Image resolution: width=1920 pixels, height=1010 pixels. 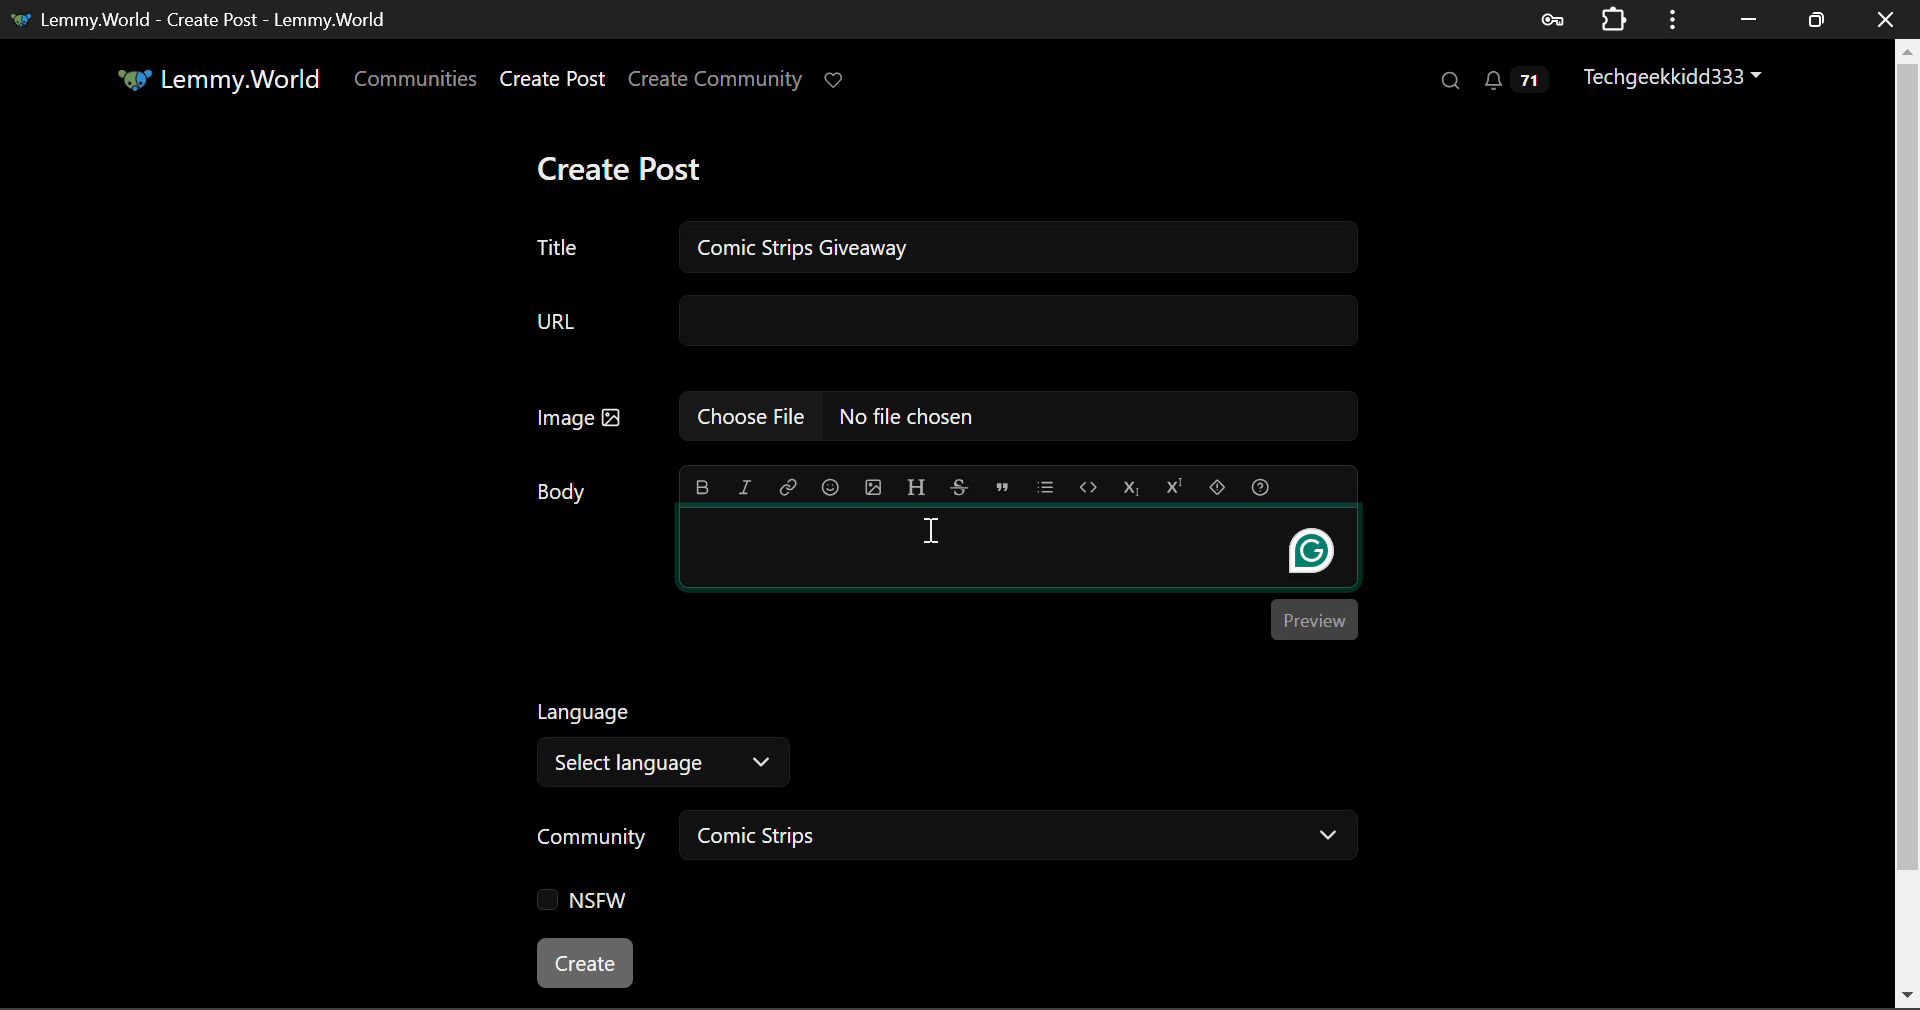 What do you see at coordinates (960, 483) in the screenshot?
I see `strikethrough` at bounding box center [960, 483].